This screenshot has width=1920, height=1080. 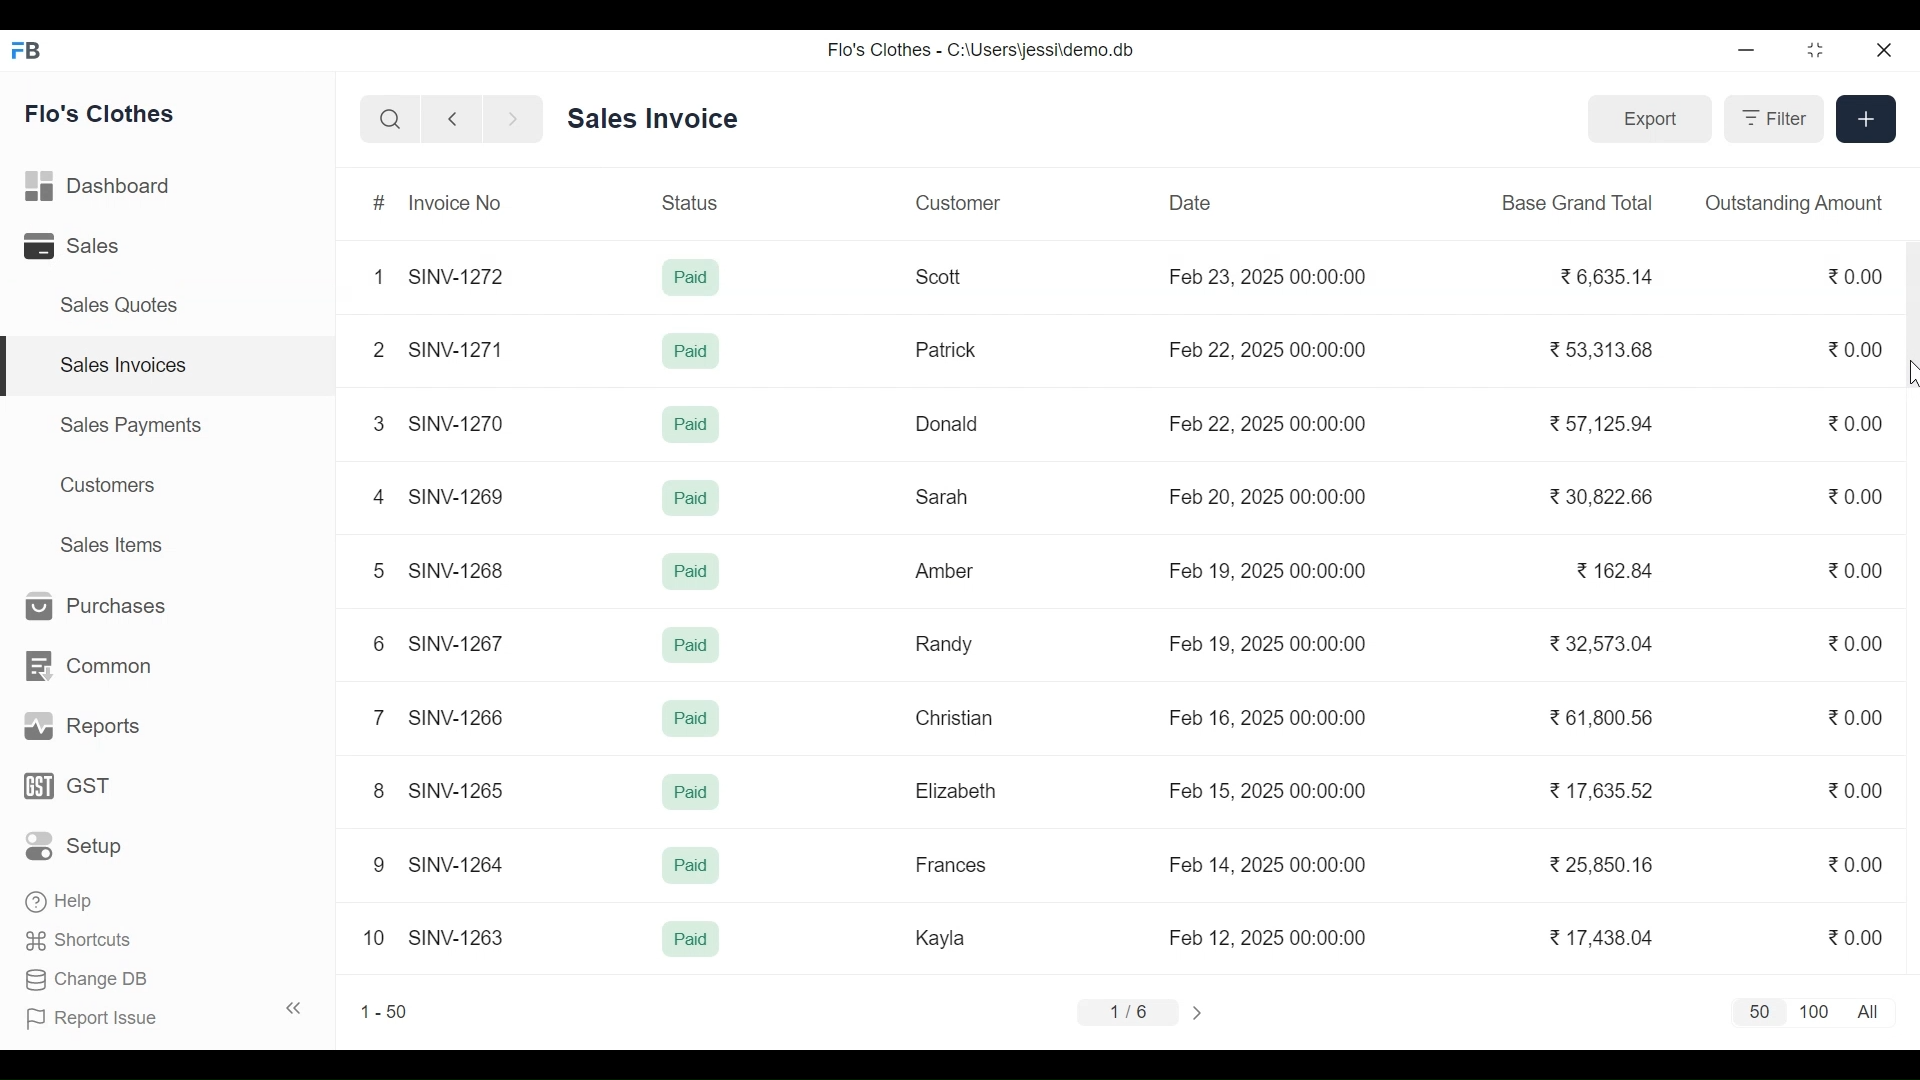 I want to click on ‘Help, so click(x=63, y=901).